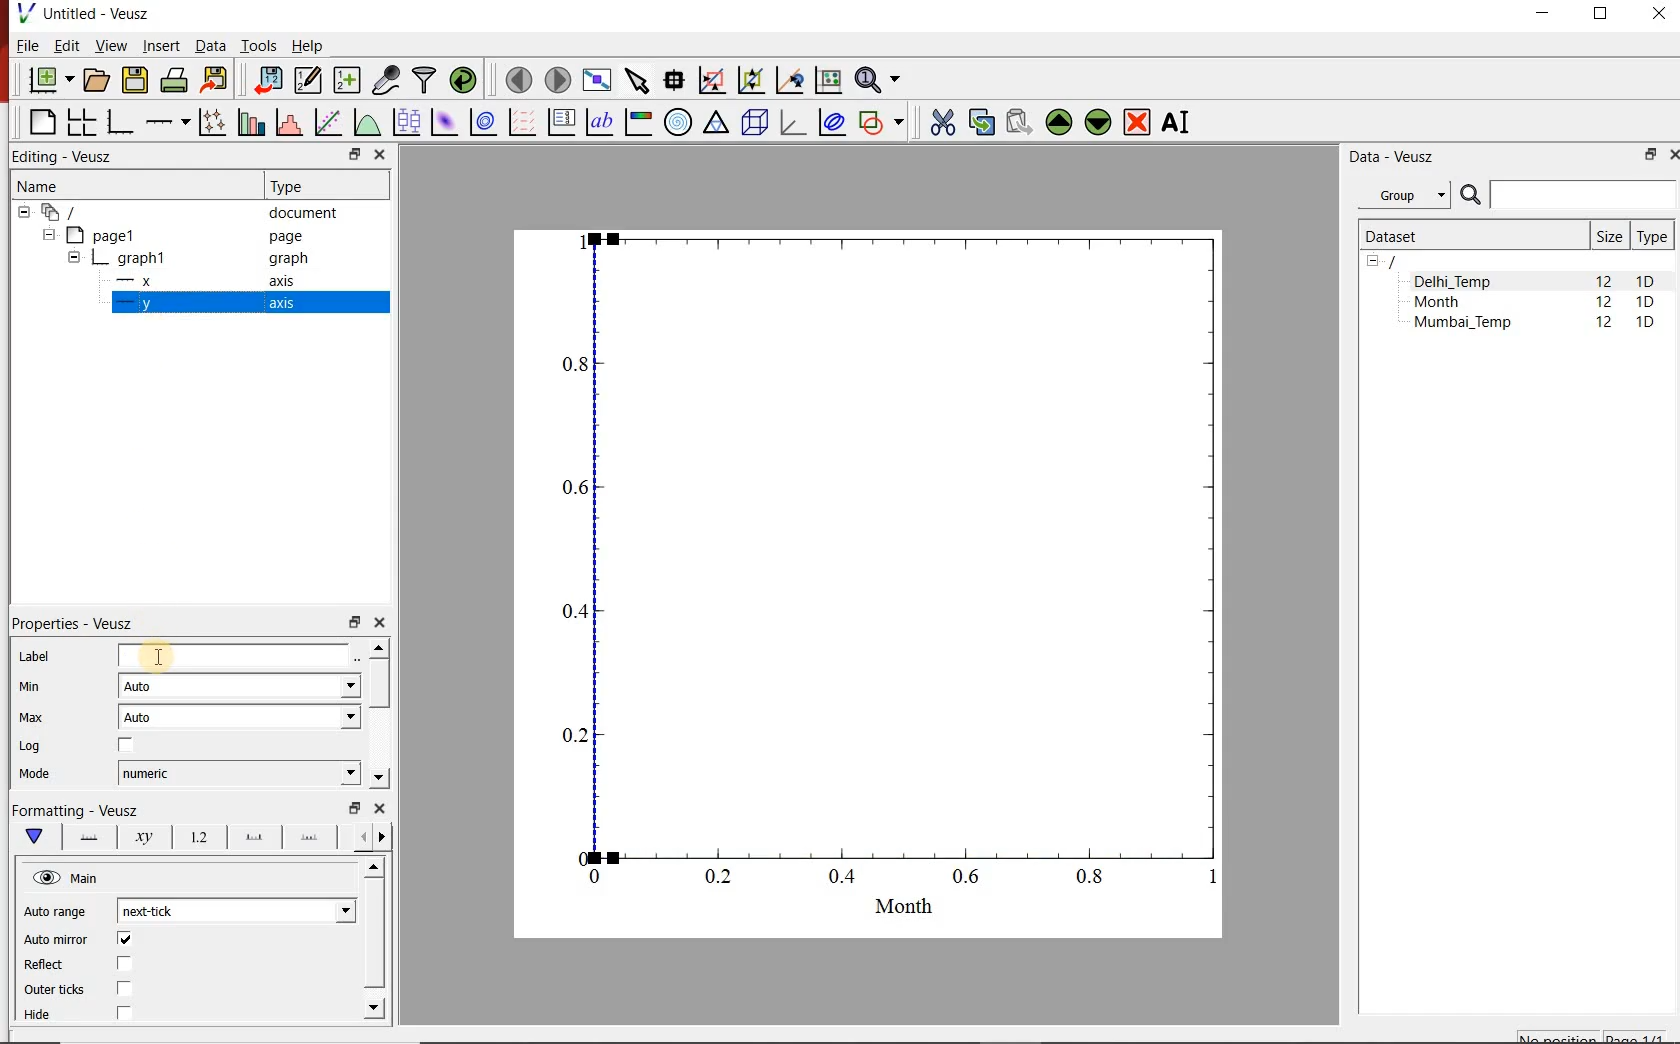 This screenshot has width=1680, height=1044. Describe the element at coordinates (753, 123) in the screenshot. I see `3d scene` at that location.